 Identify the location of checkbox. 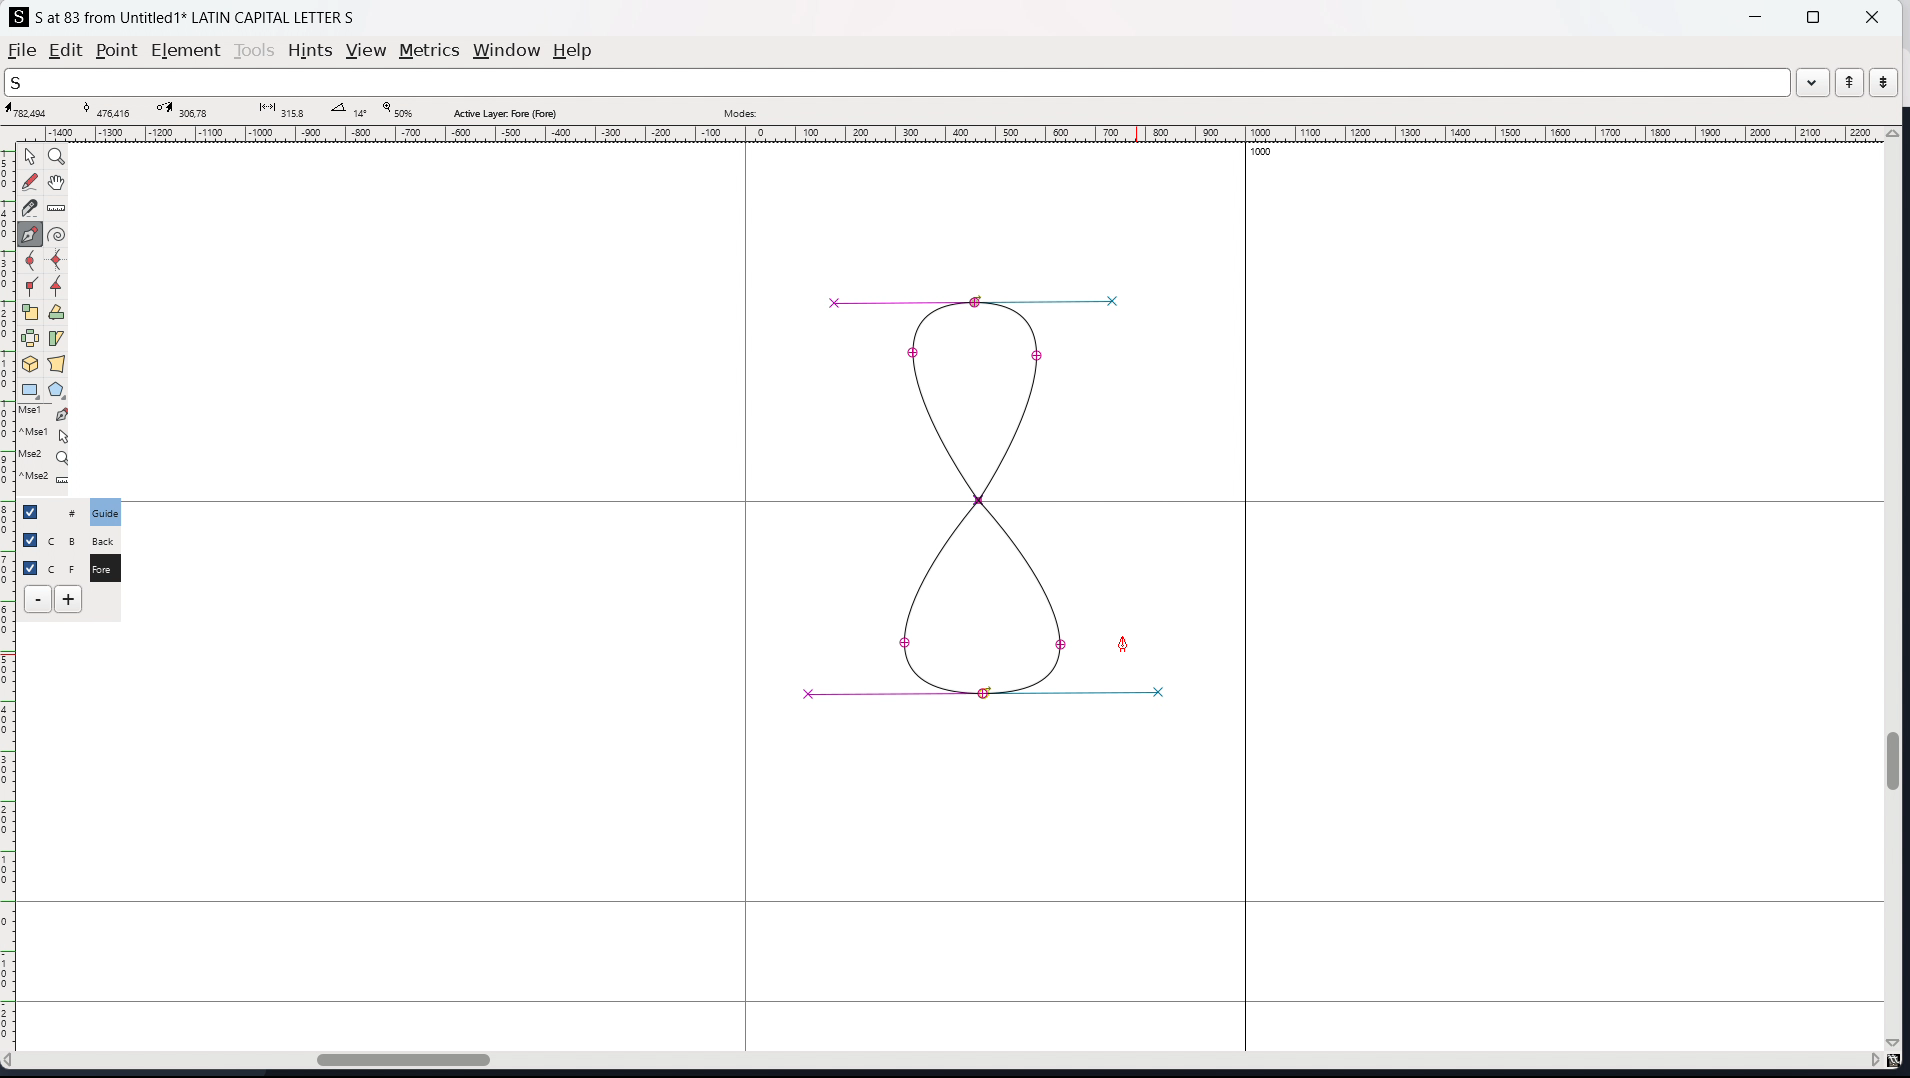
(29, 538).